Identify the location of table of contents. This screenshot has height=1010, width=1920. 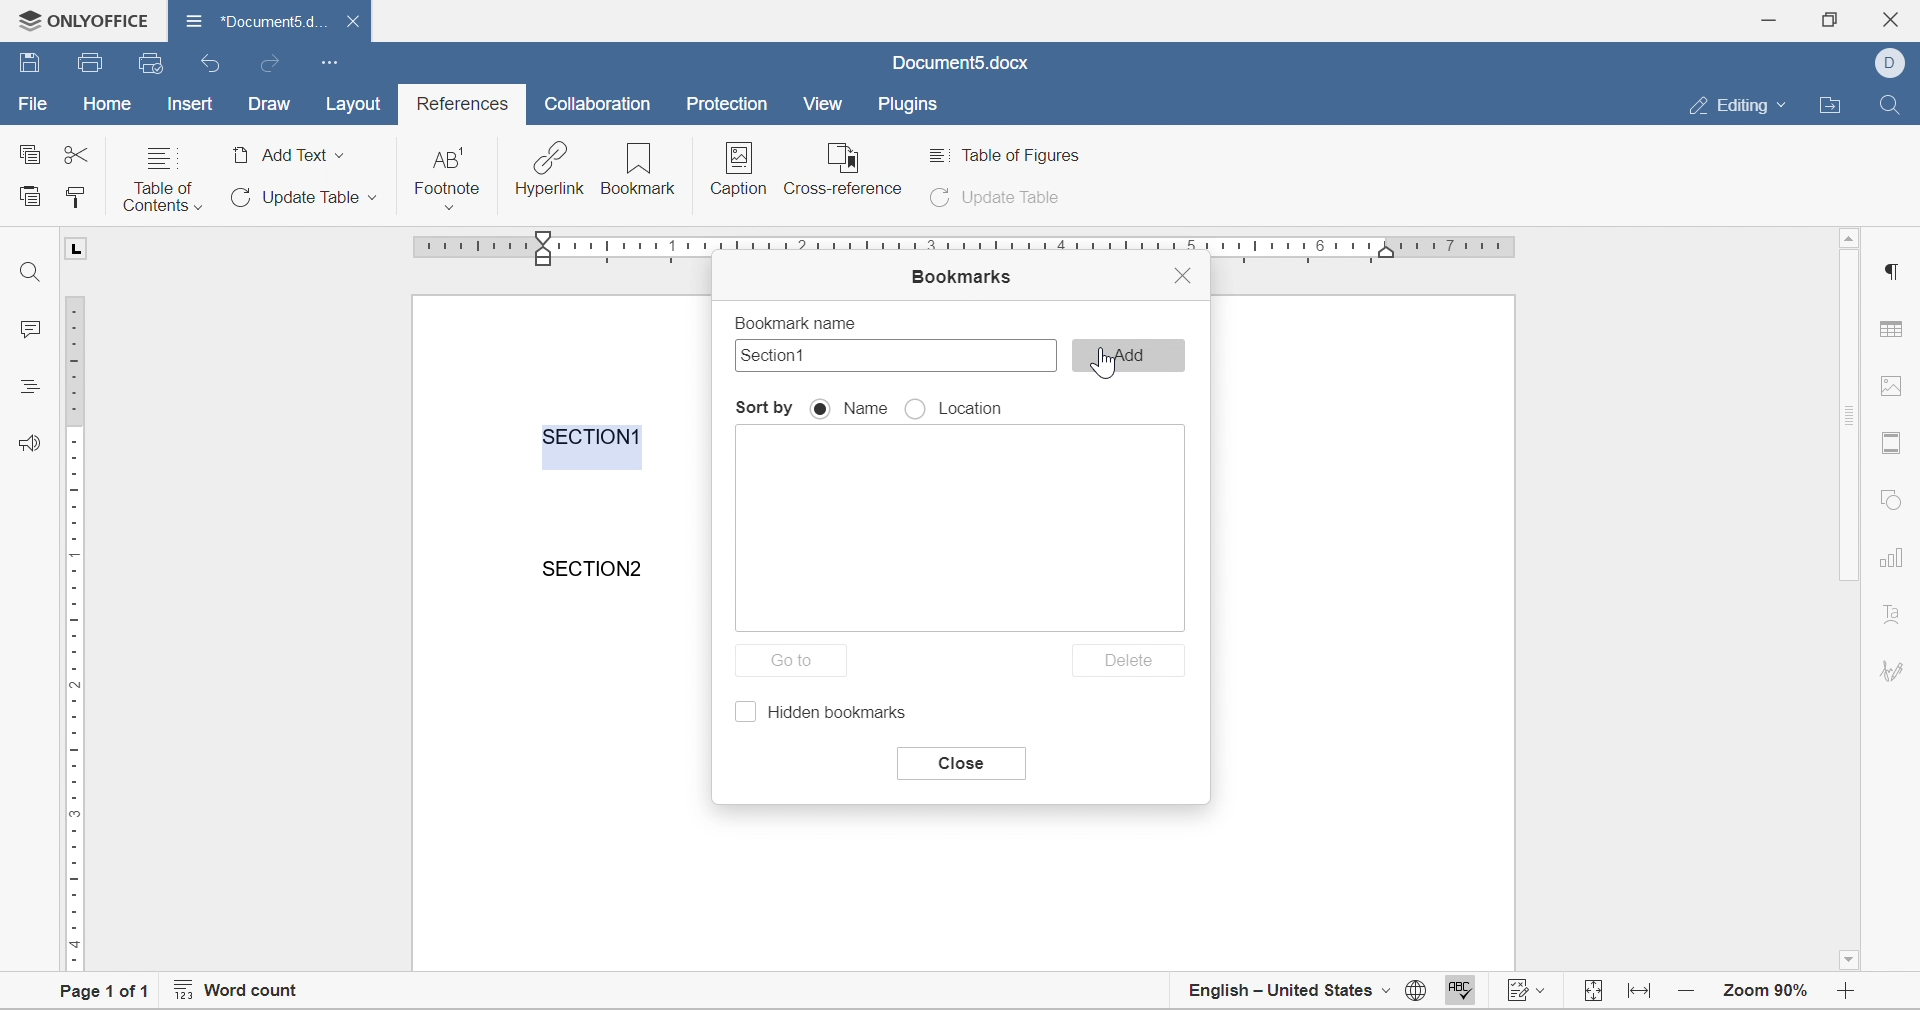
(162, 178).